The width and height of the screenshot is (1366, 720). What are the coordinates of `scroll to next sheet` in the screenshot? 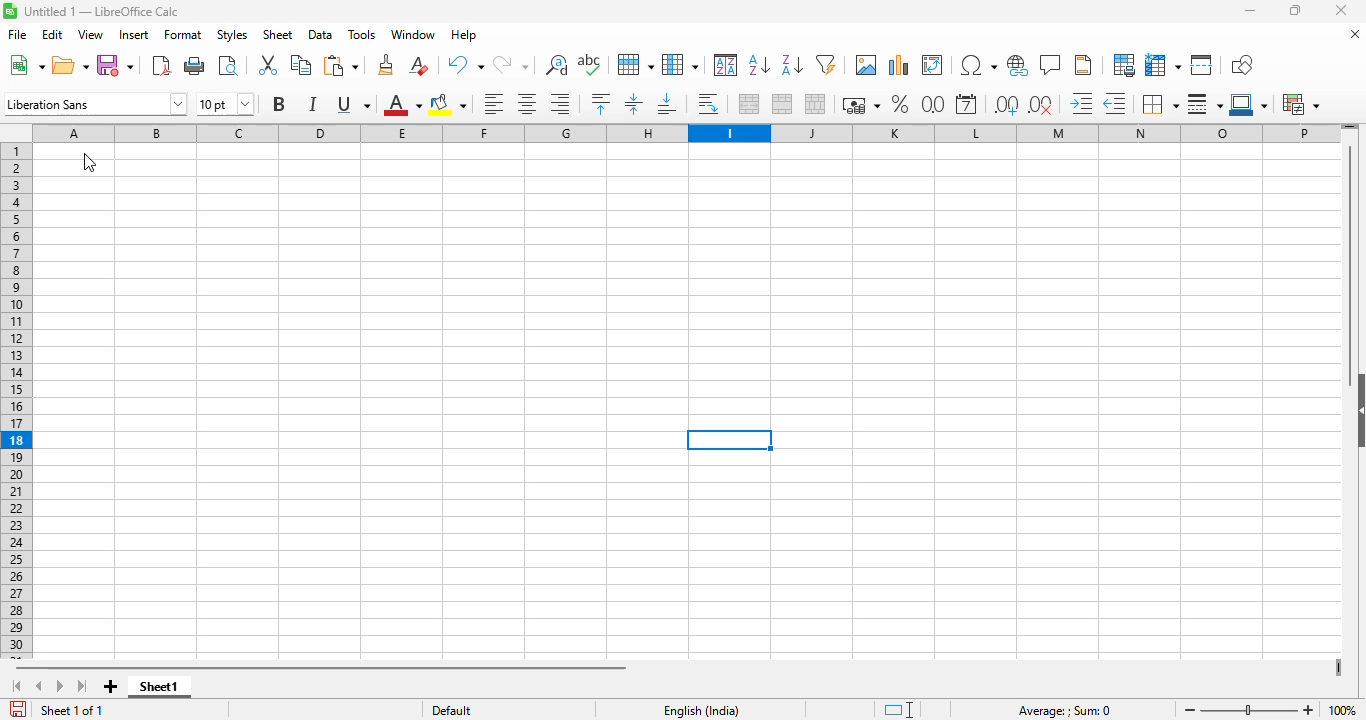 It's located at (60, 685).